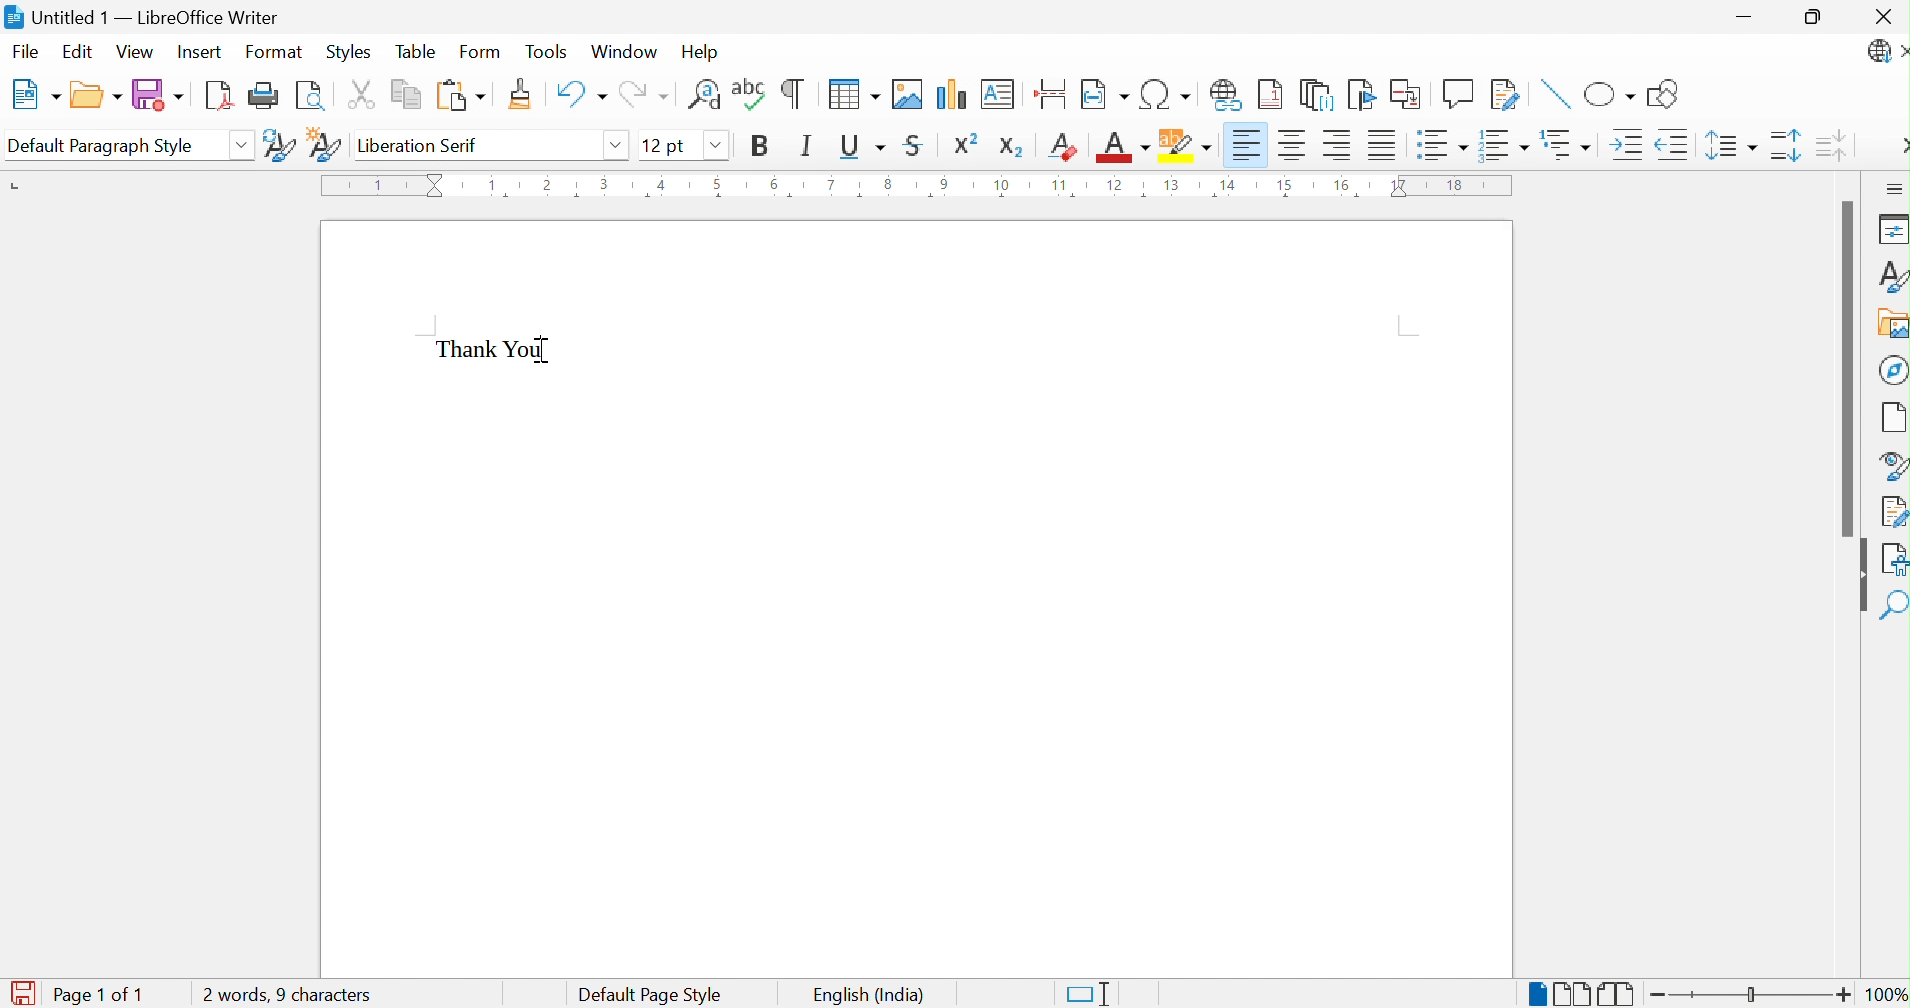 Image resolution: width=1910 pixels, height=1008 pixels. What do you see at coordinates (1089, 991) in the screenshot?
I see `Standard Selection. Click to change selection mode.` at bounding box center [1089, 991].